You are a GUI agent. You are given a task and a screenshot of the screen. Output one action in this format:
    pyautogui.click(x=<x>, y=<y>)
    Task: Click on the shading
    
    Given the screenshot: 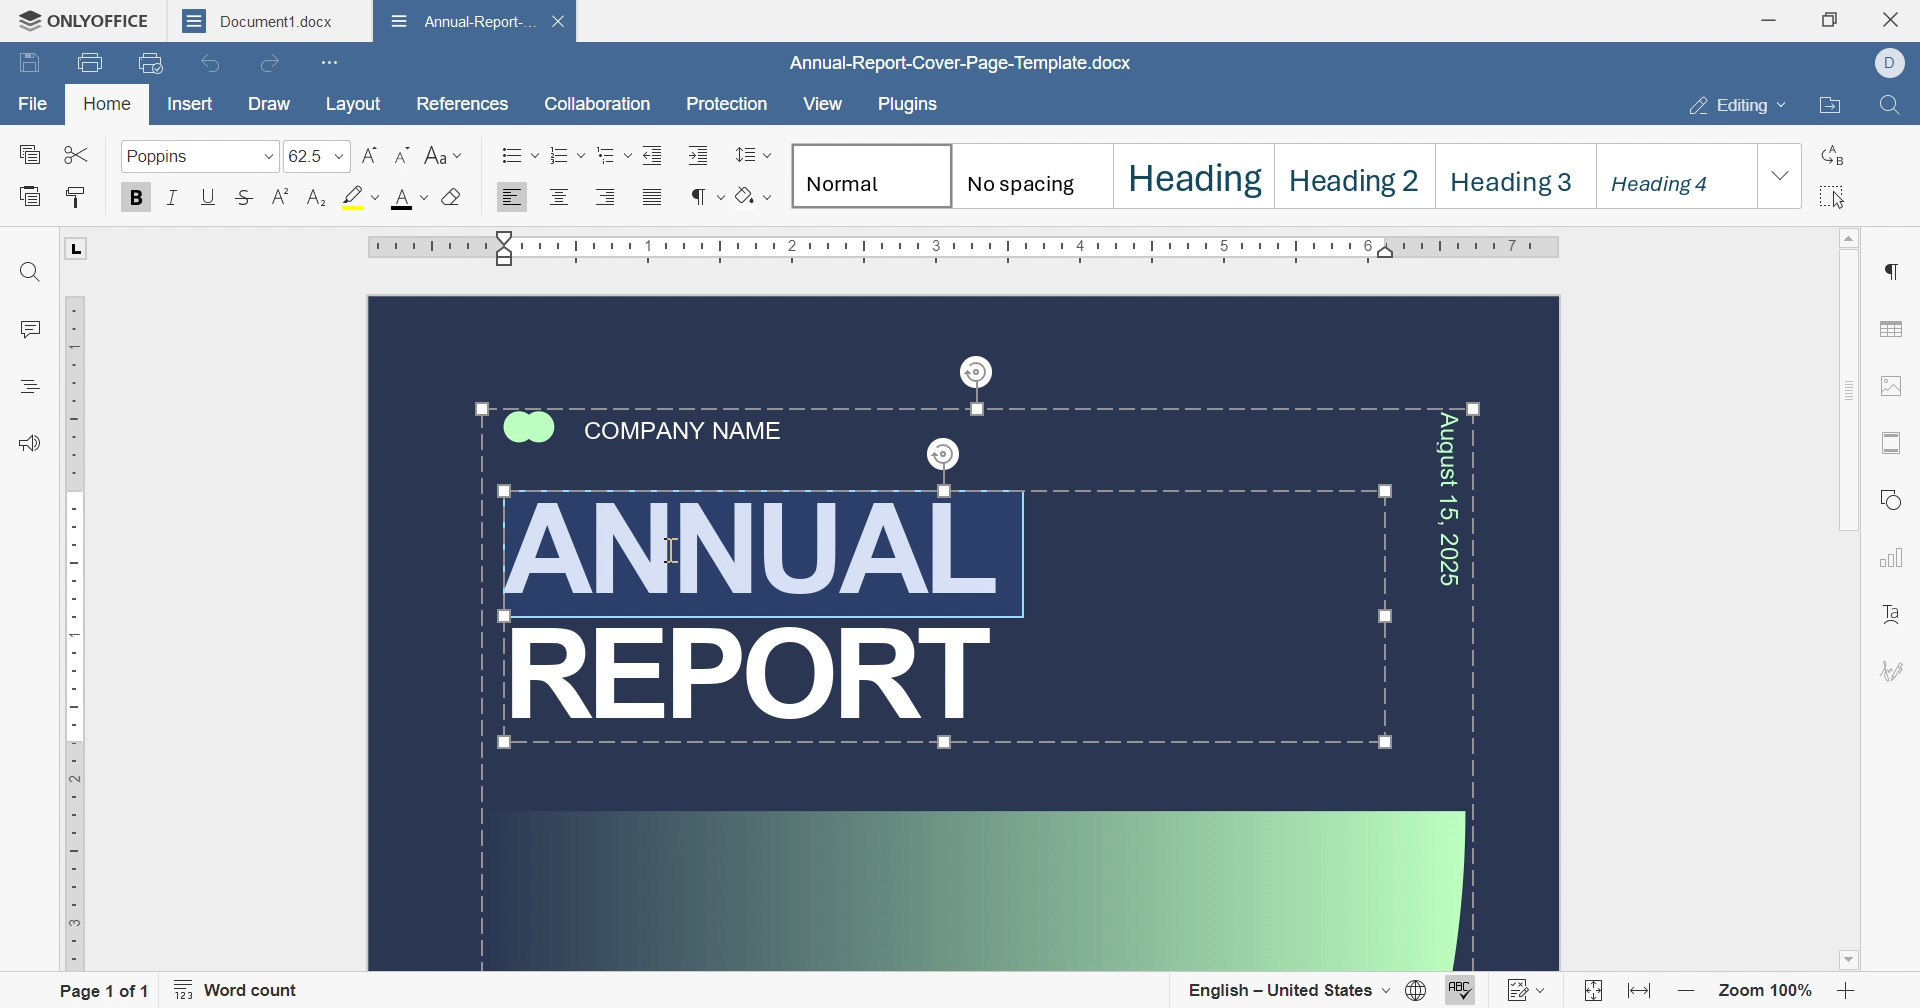 What is the action you would take?
    pyautogui.click(x=754, y=196)
    